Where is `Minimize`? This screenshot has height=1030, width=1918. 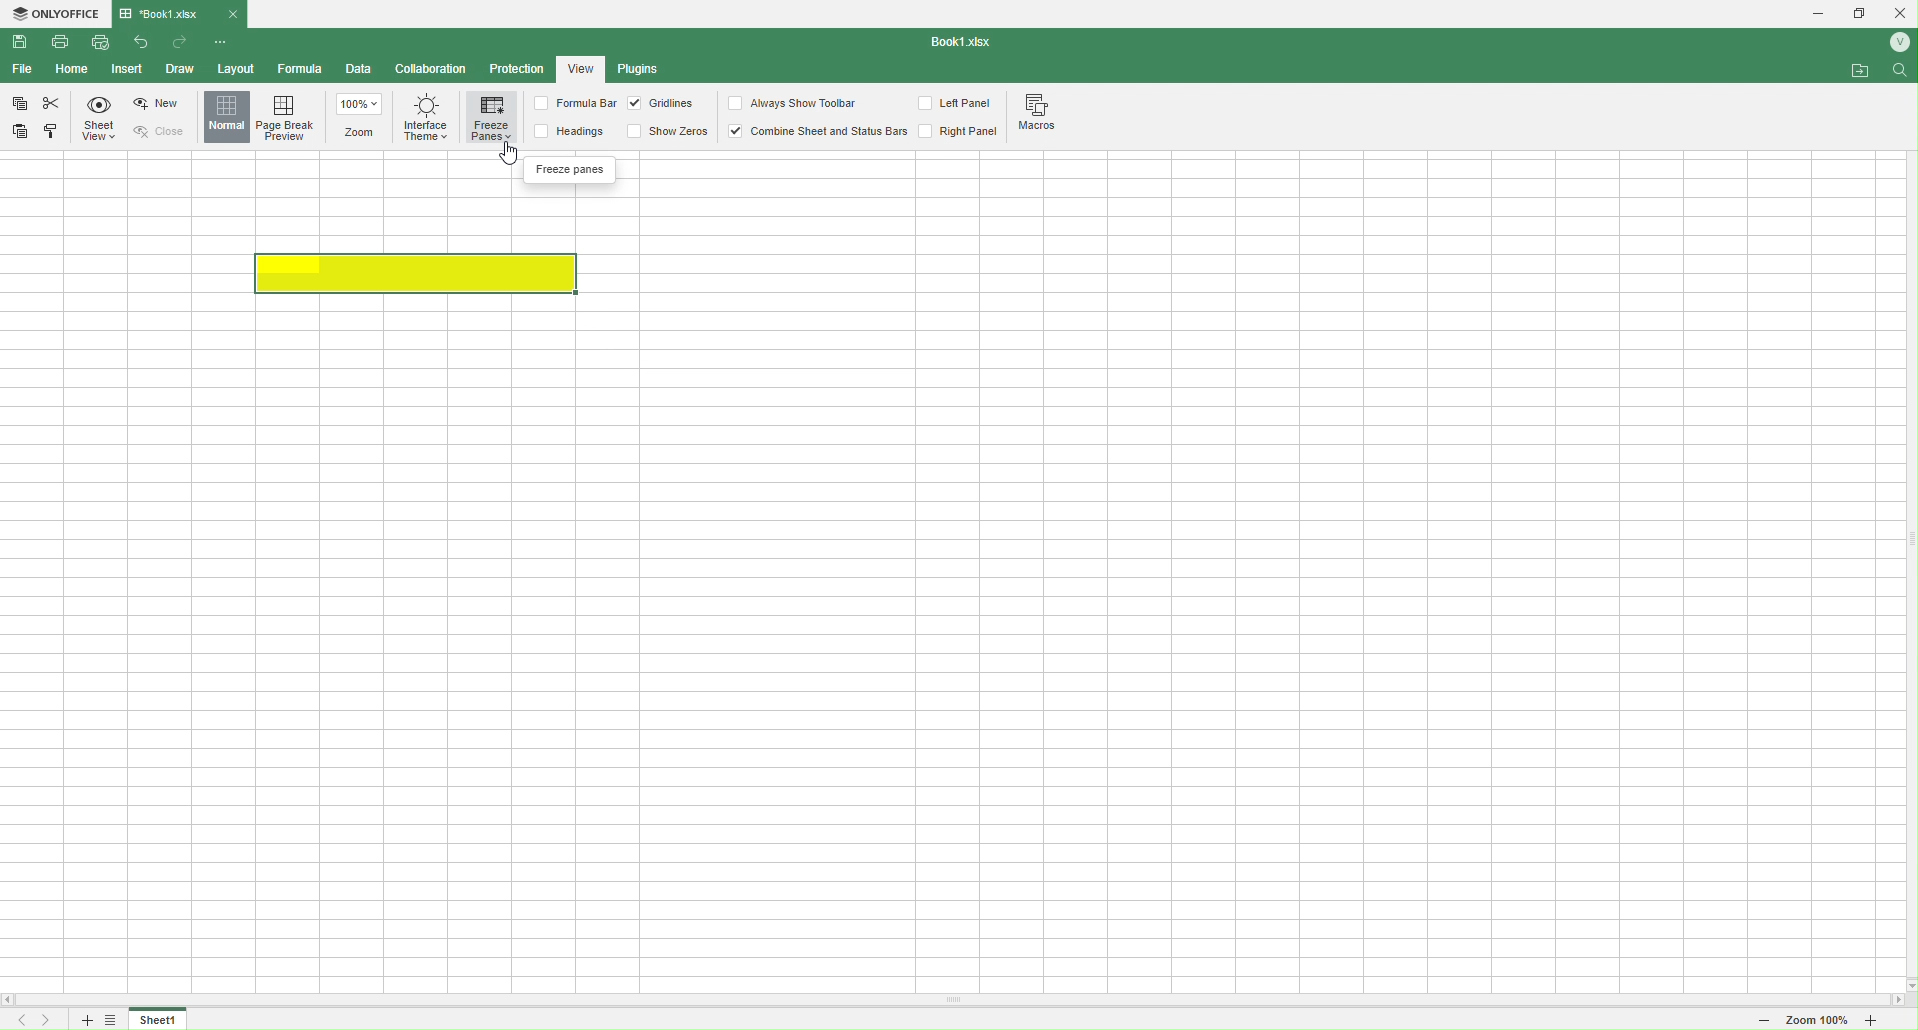
Minimize is located at coordinates (1811, 14).